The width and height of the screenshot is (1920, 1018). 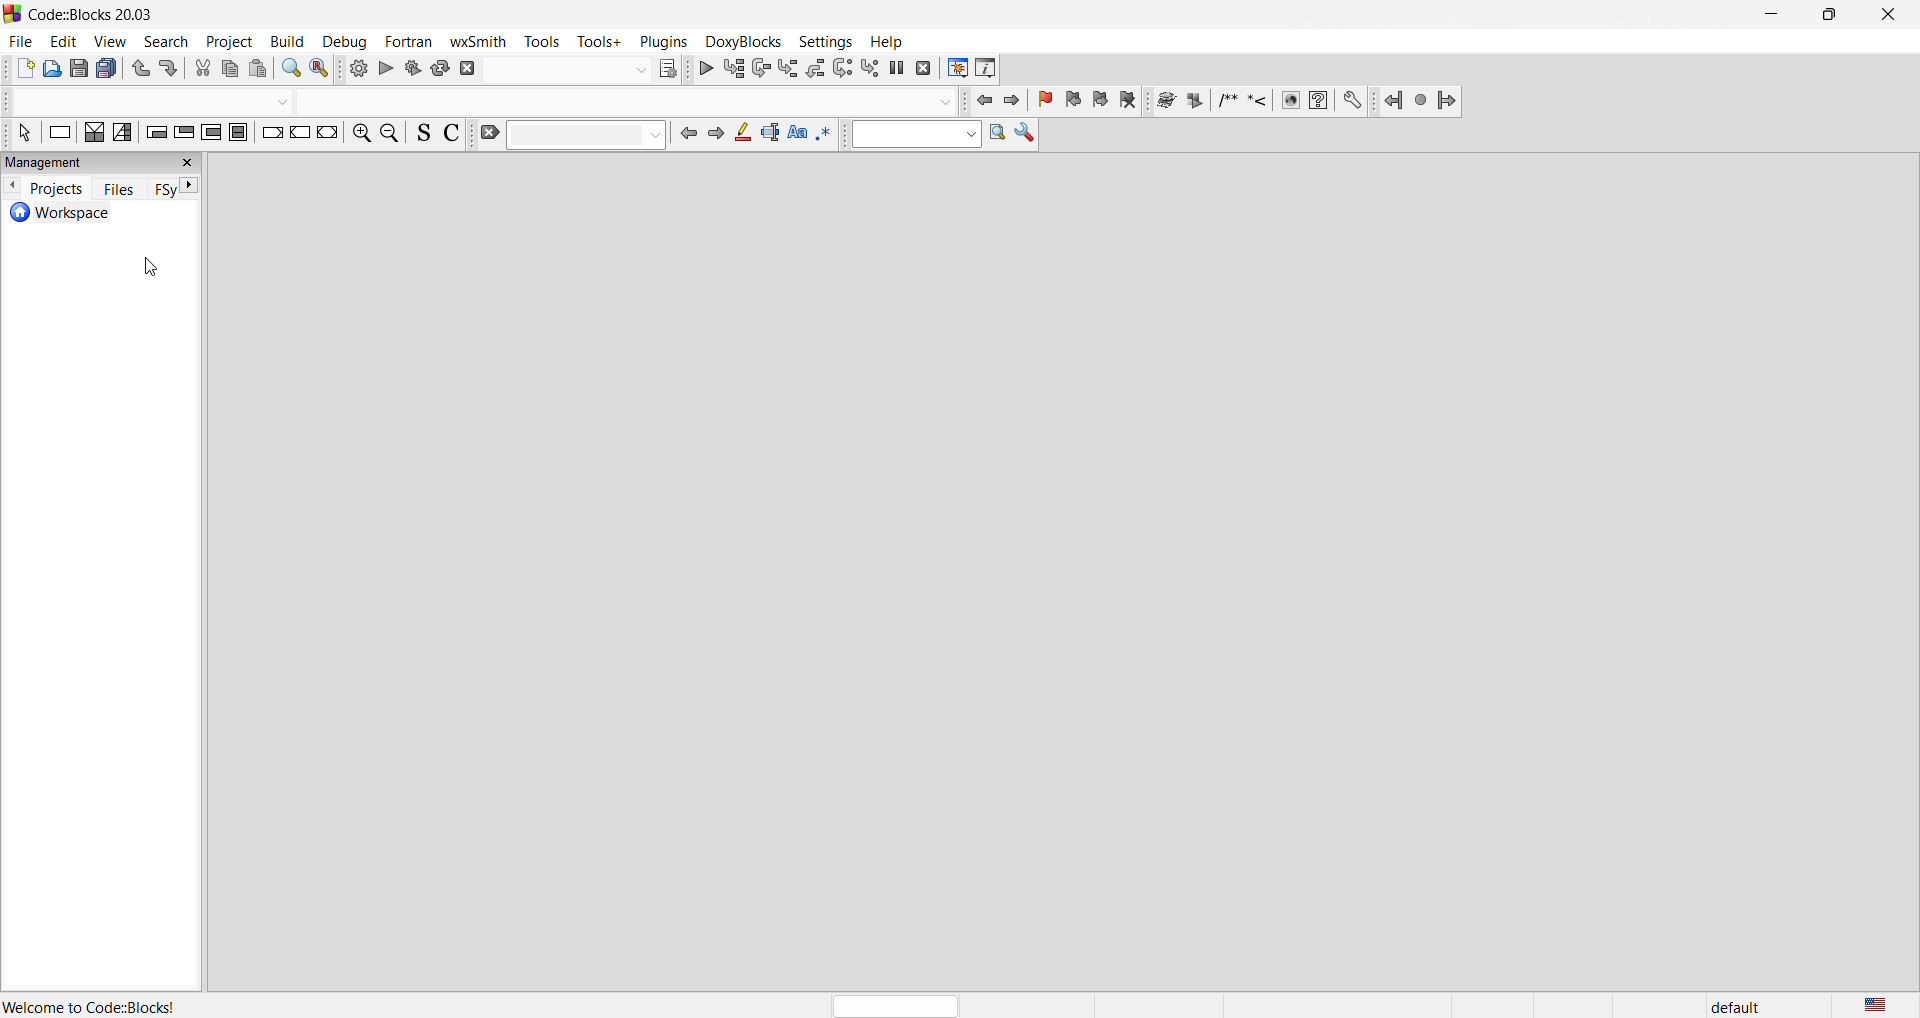 What do you see at coordinates (1831, 17) in the screenshot?
I see `maximize` at bounding box center [1831, 17].